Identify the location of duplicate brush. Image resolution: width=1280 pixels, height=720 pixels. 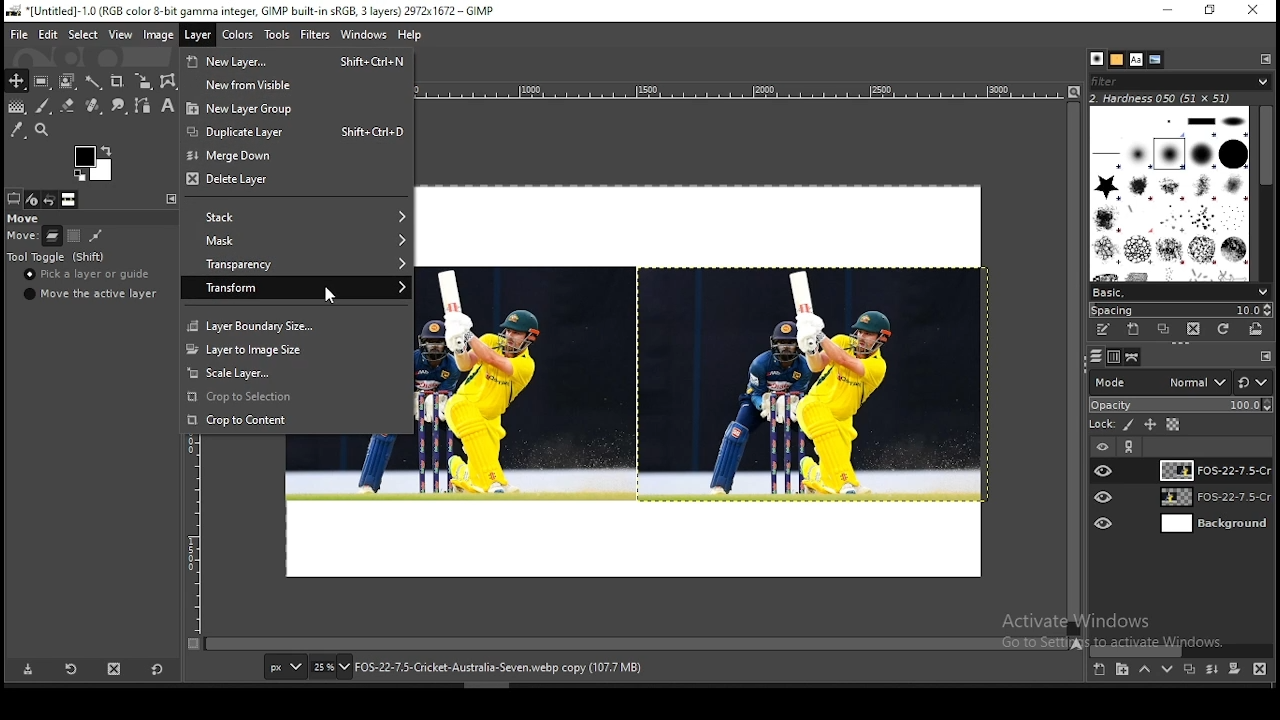
(1164, 329).